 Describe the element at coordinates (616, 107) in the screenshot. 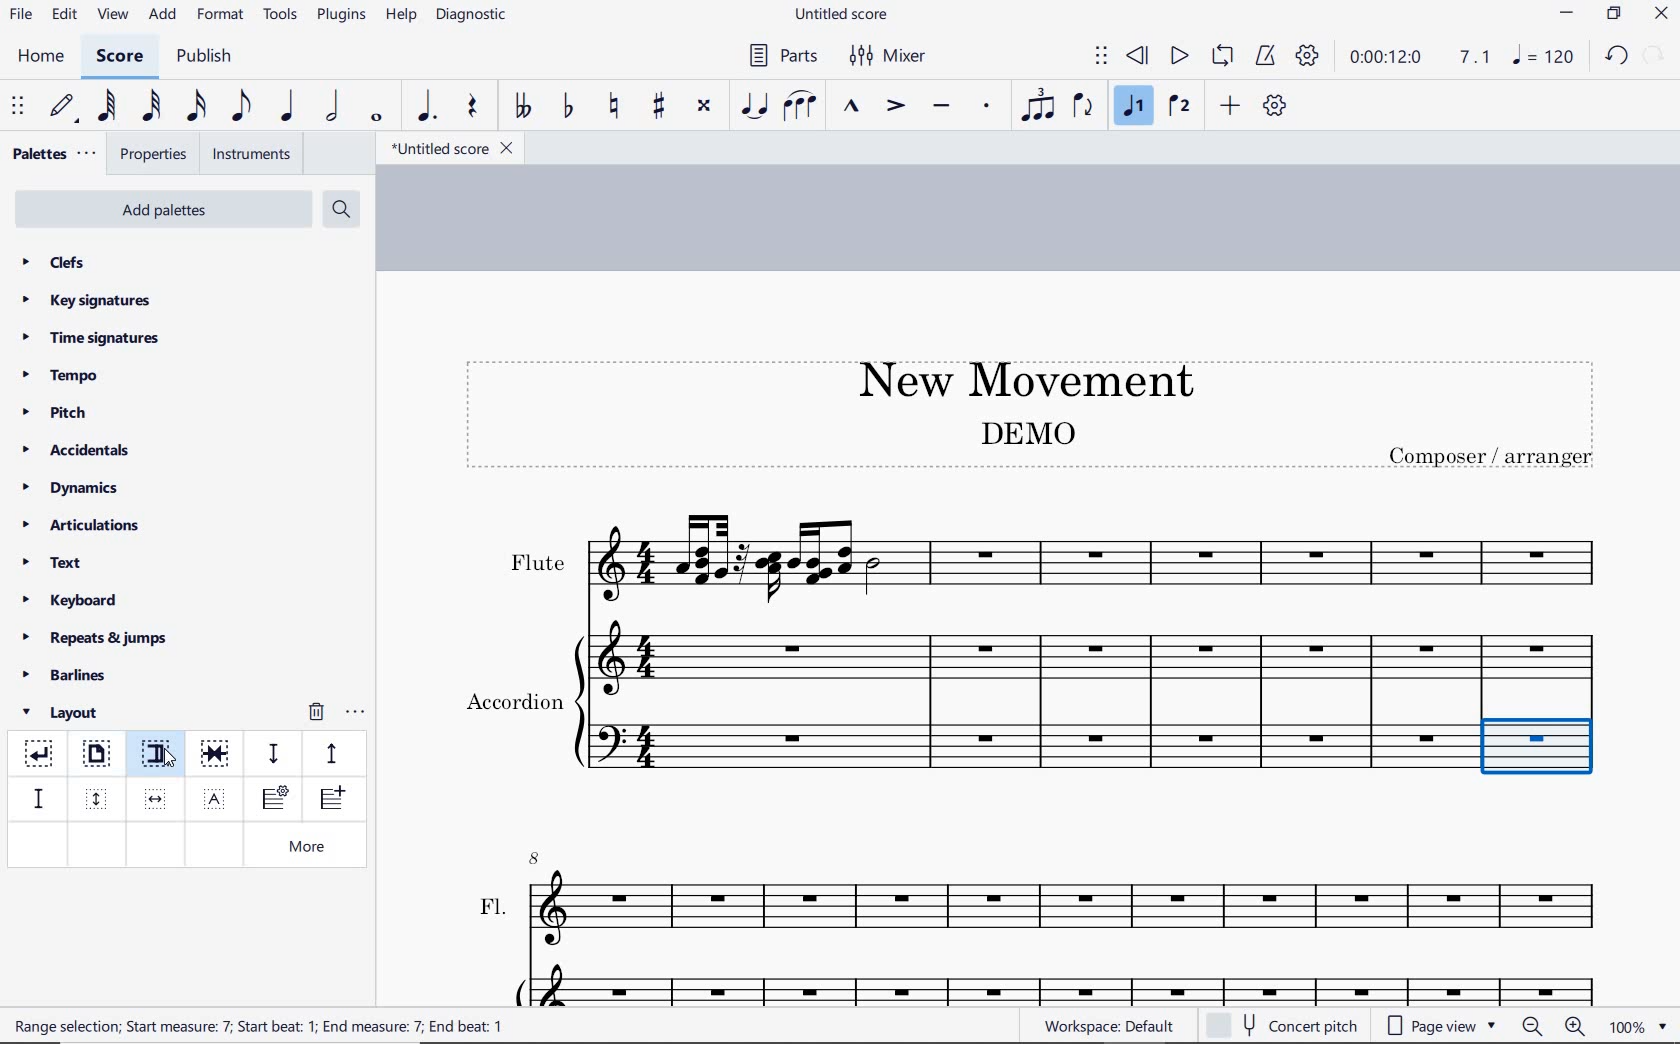

I see `toggle natural` at that location.